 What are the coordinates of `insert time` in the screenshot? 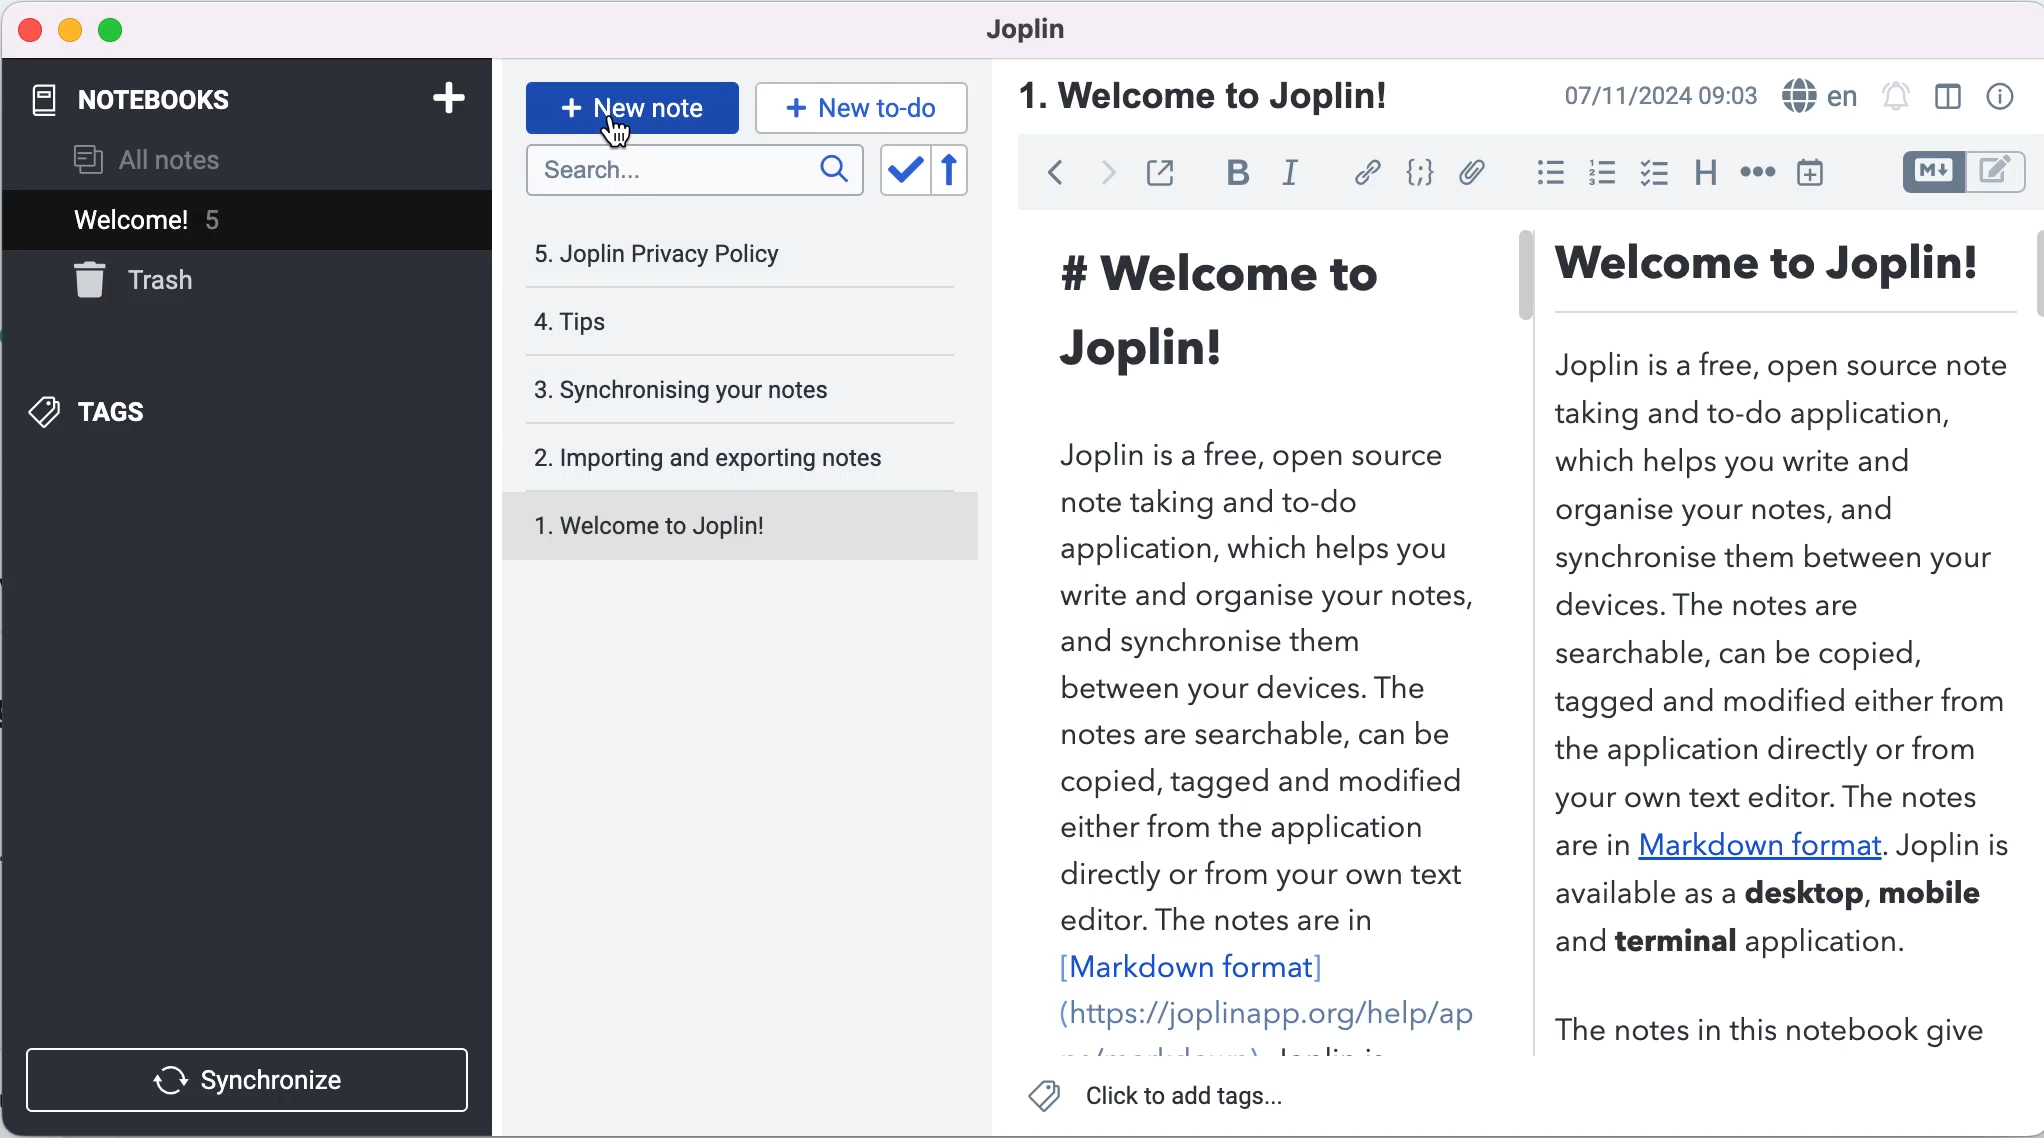 It's located at (1809, 176).